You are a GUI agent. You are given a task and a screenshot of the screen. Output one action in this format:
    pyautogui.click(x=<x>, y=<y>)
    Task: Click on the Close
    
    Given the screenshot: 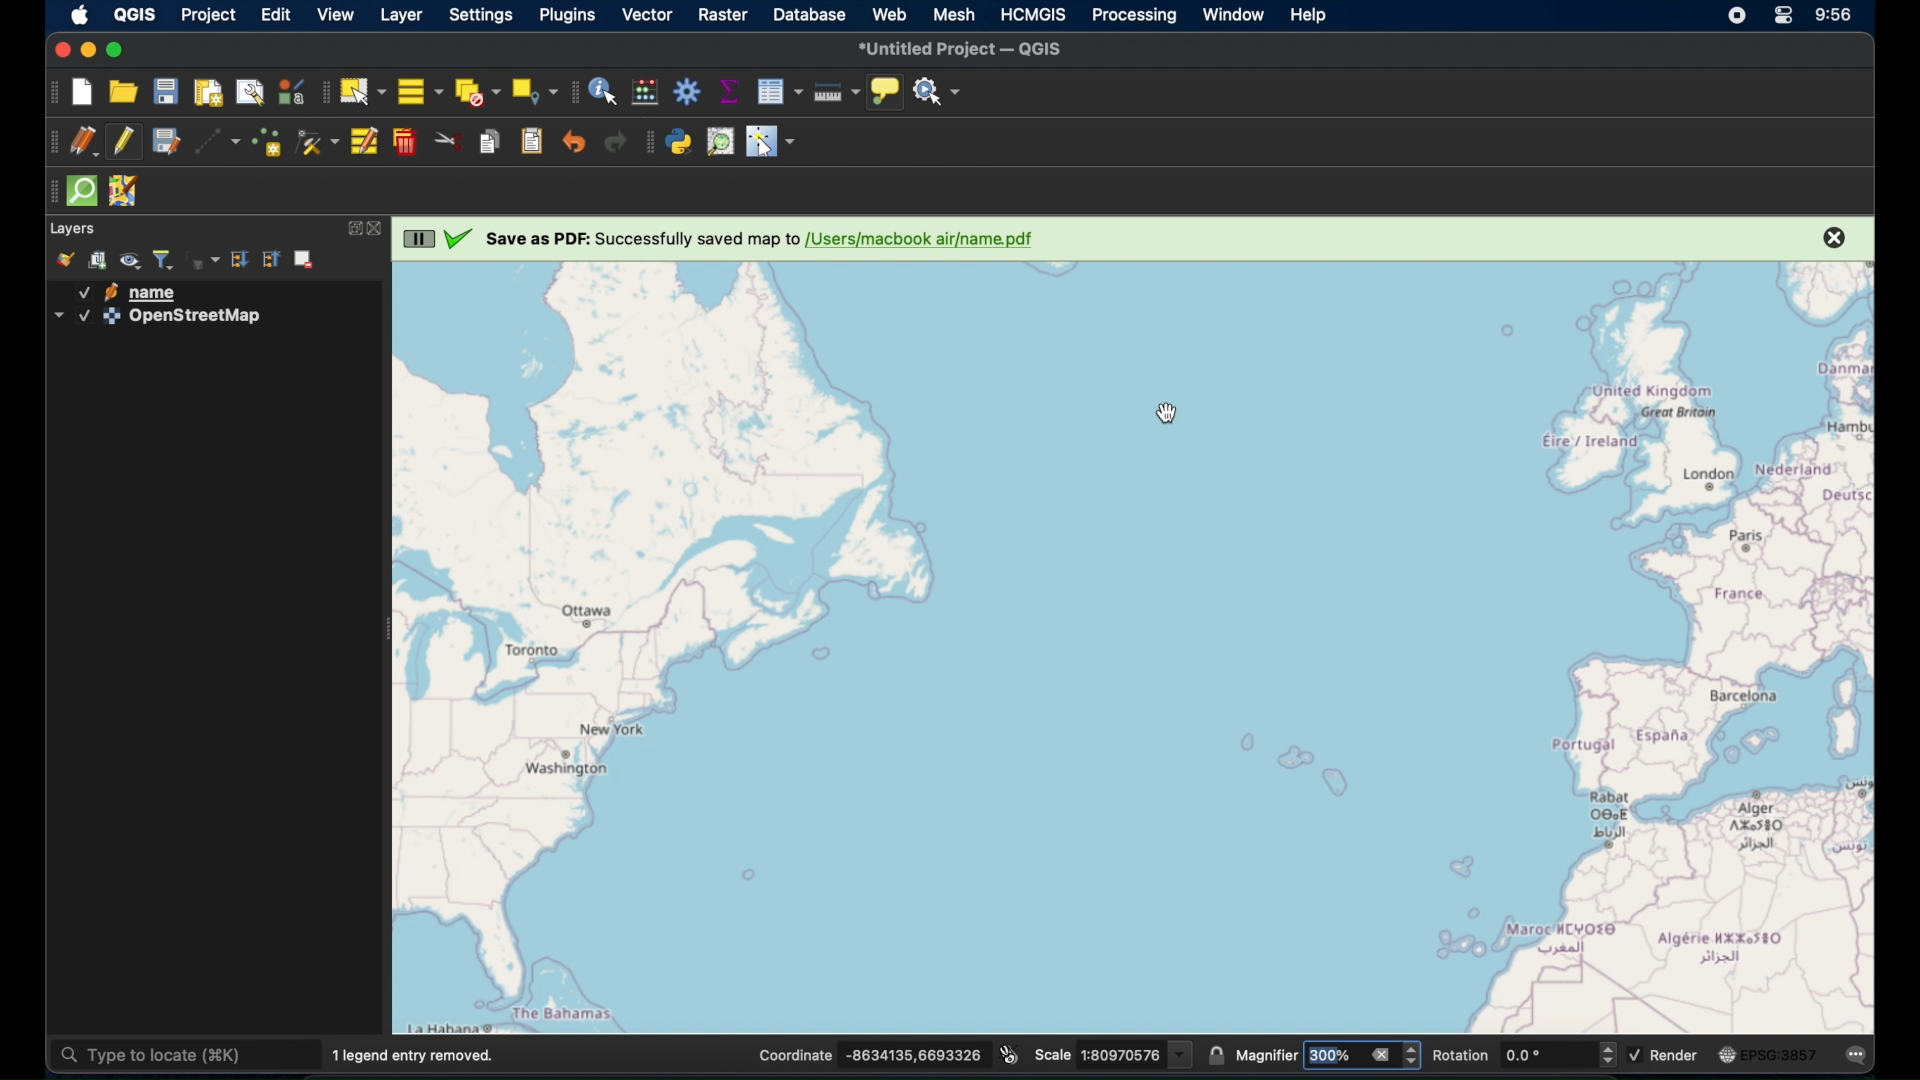 What is the action you would take?
    pyautogui.click(x=1833, y=238)
    